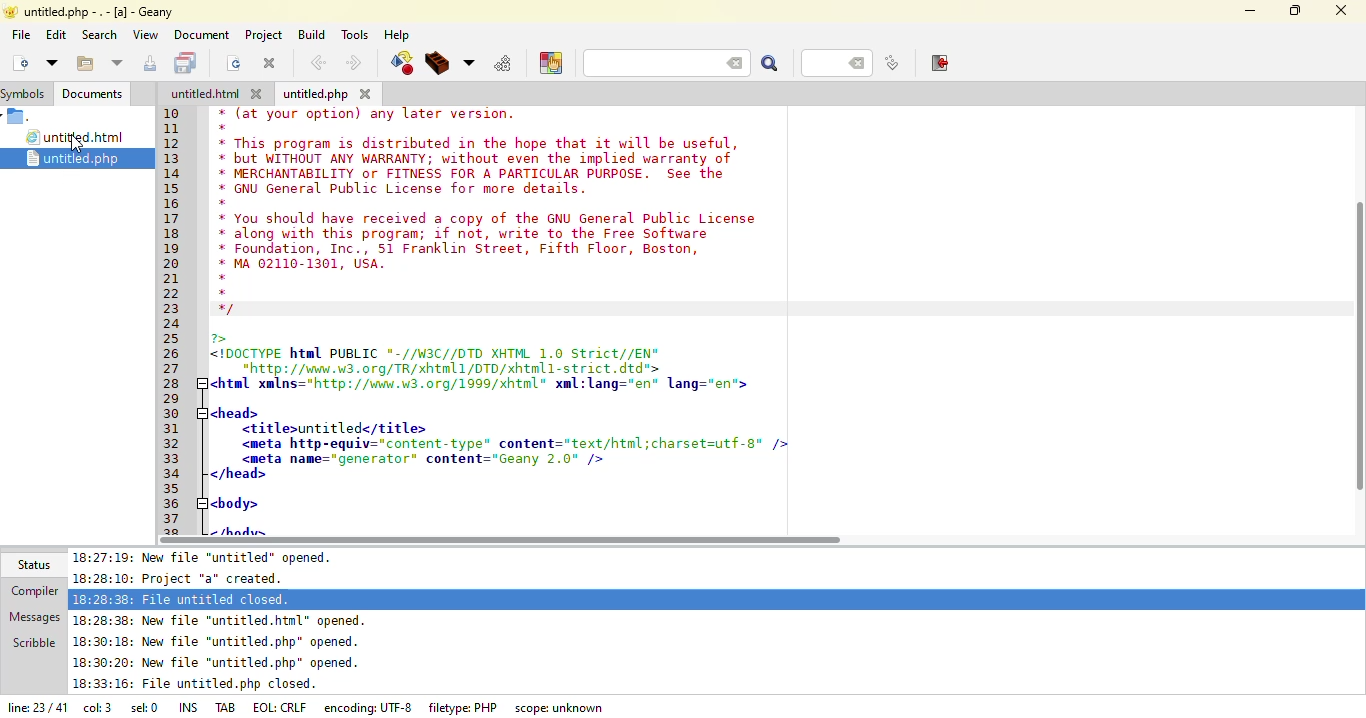 The height and width of the screenshot is (718, 1366). What do you see at coordinates (440, 64) in the screenshot?
I see `build current file` at bounding box center [440, 64].